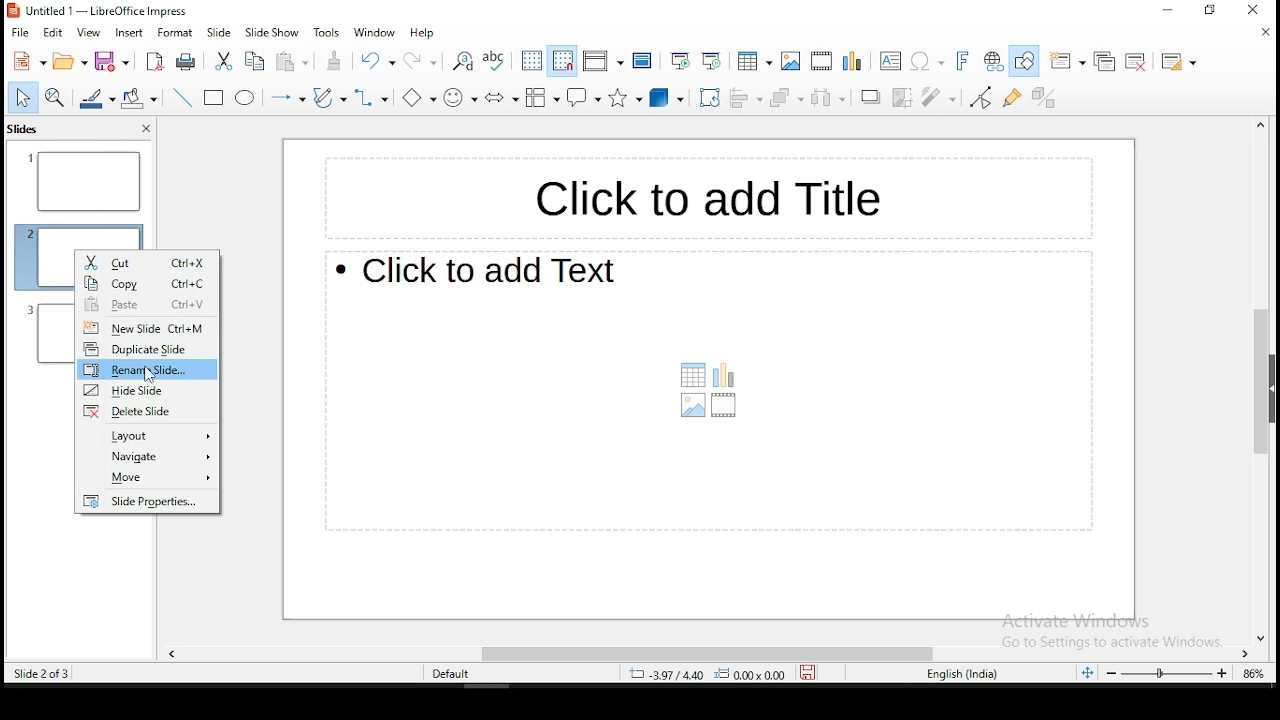 The image size is (1280, 720). Describe the element at coordinates (748, 97) in the screenshot. I see `align objects` at that location.